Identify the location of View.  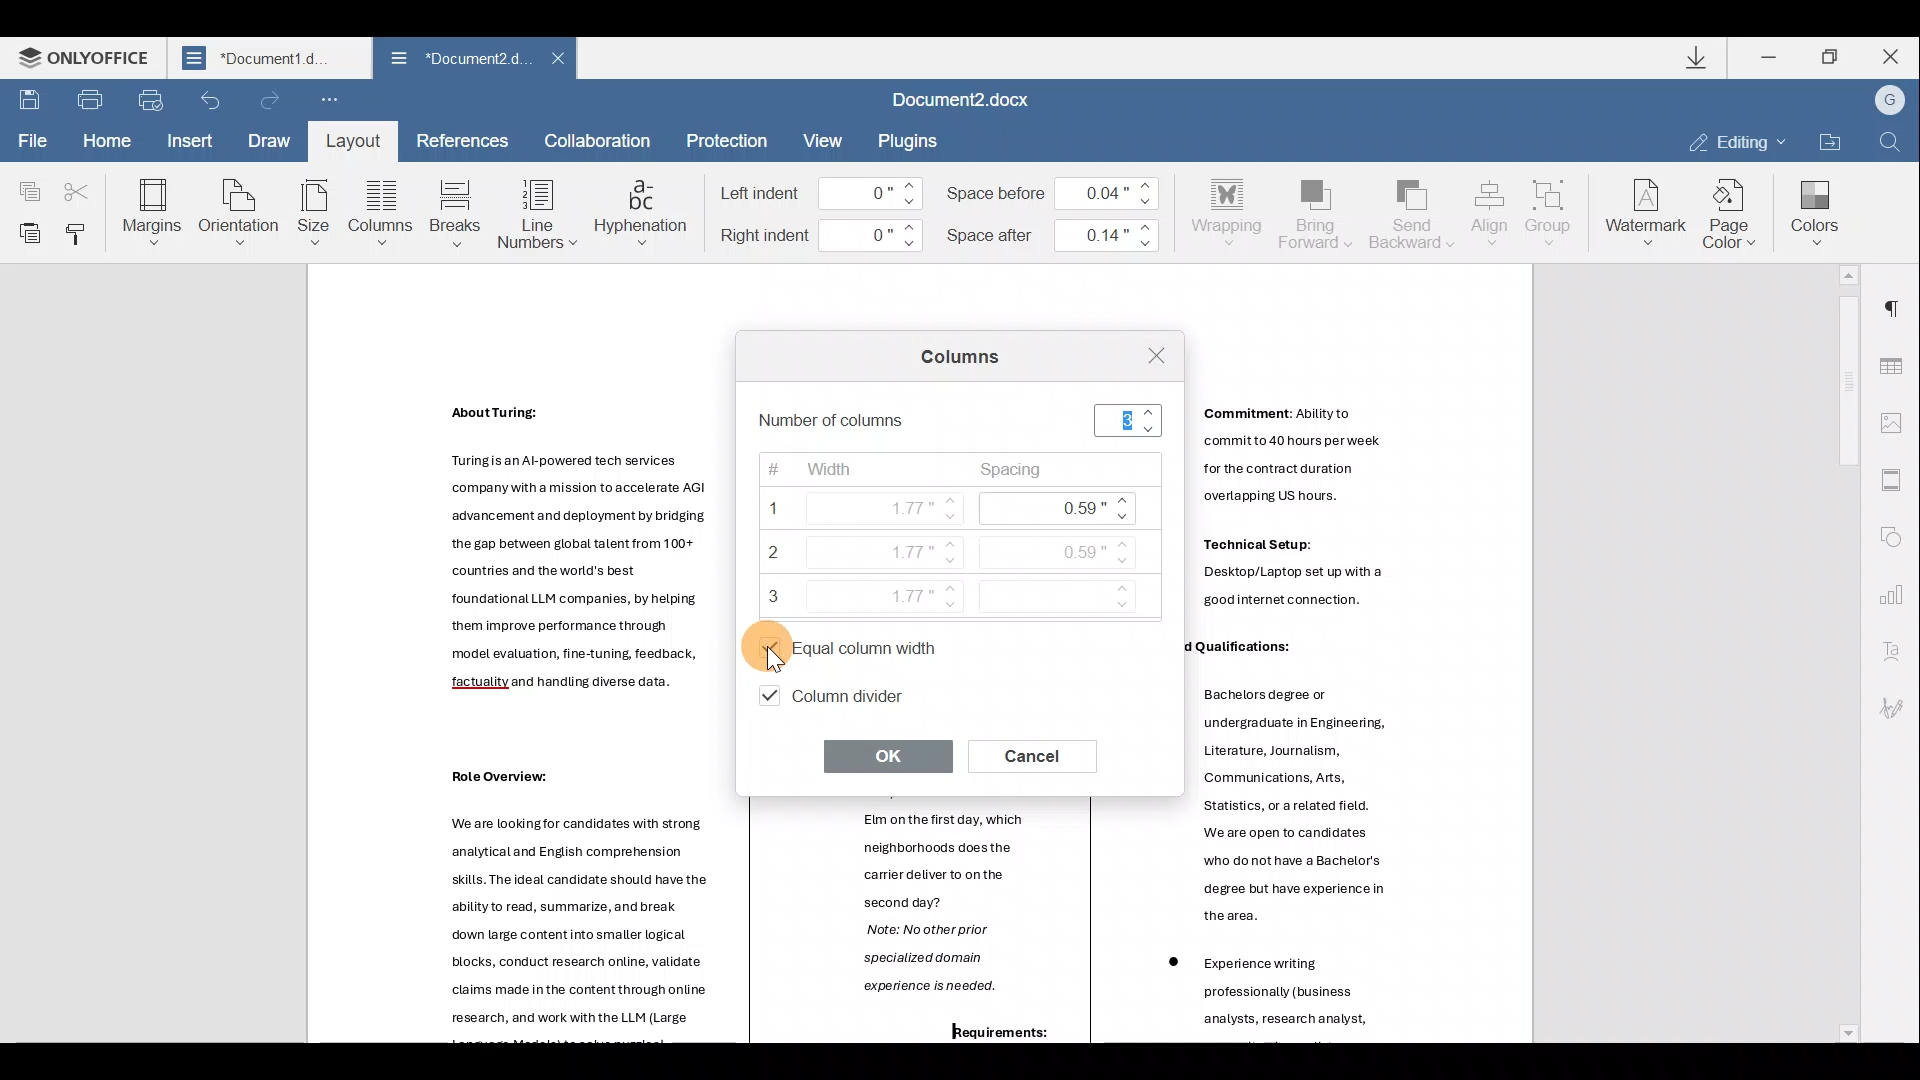
(824, 140).